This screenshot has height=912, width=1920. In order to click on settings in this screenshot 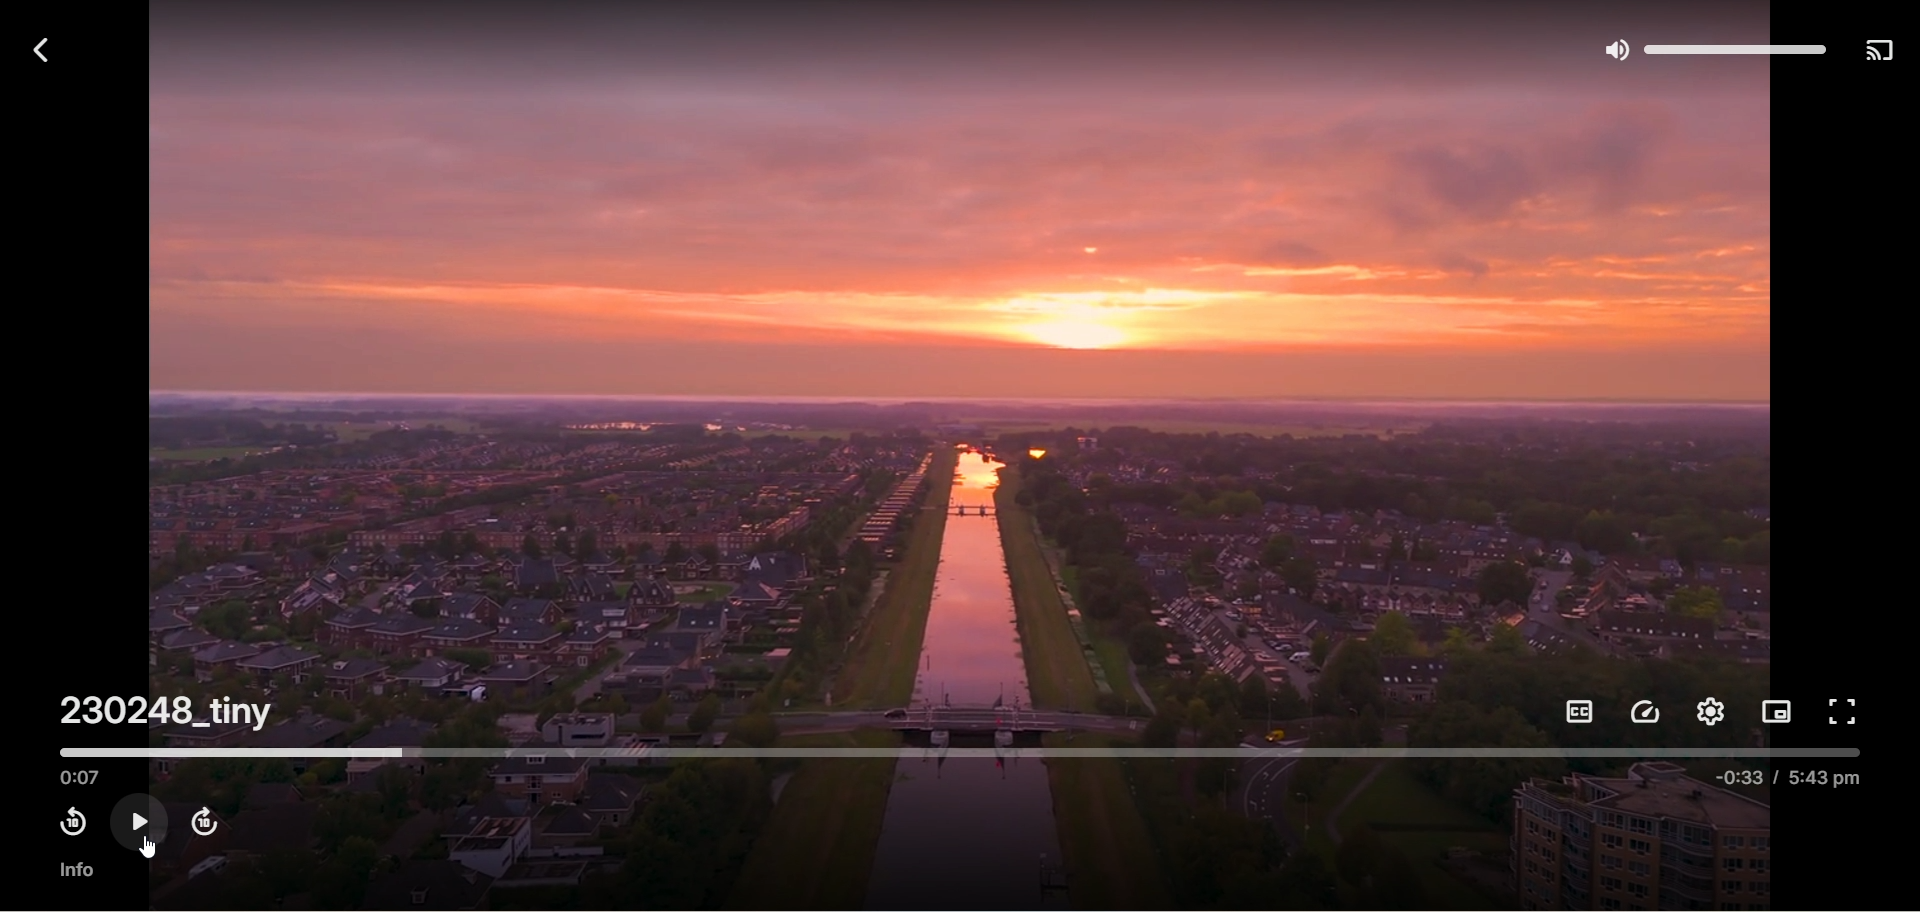, I will do `click(1713, 711)`.